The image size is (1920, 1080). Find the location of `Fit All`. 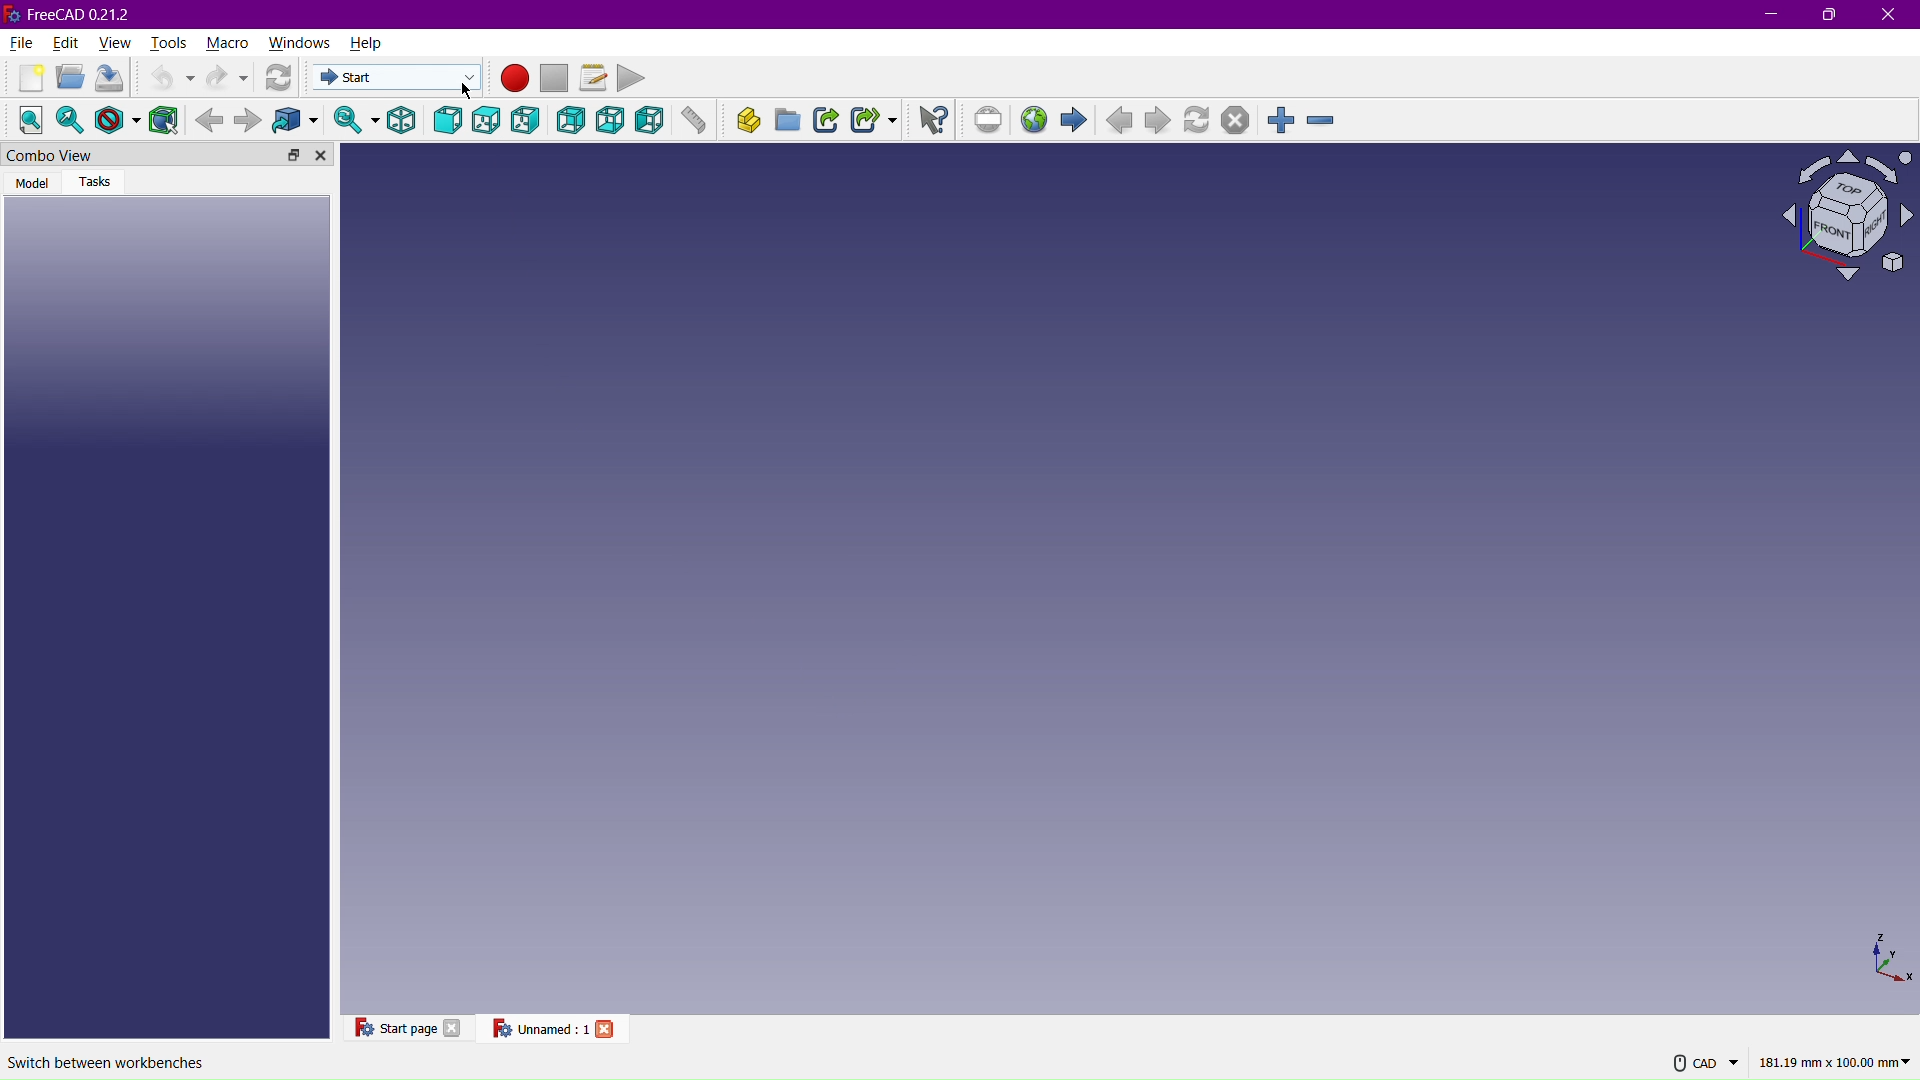

Fit All is located at coordinates (28, 118).